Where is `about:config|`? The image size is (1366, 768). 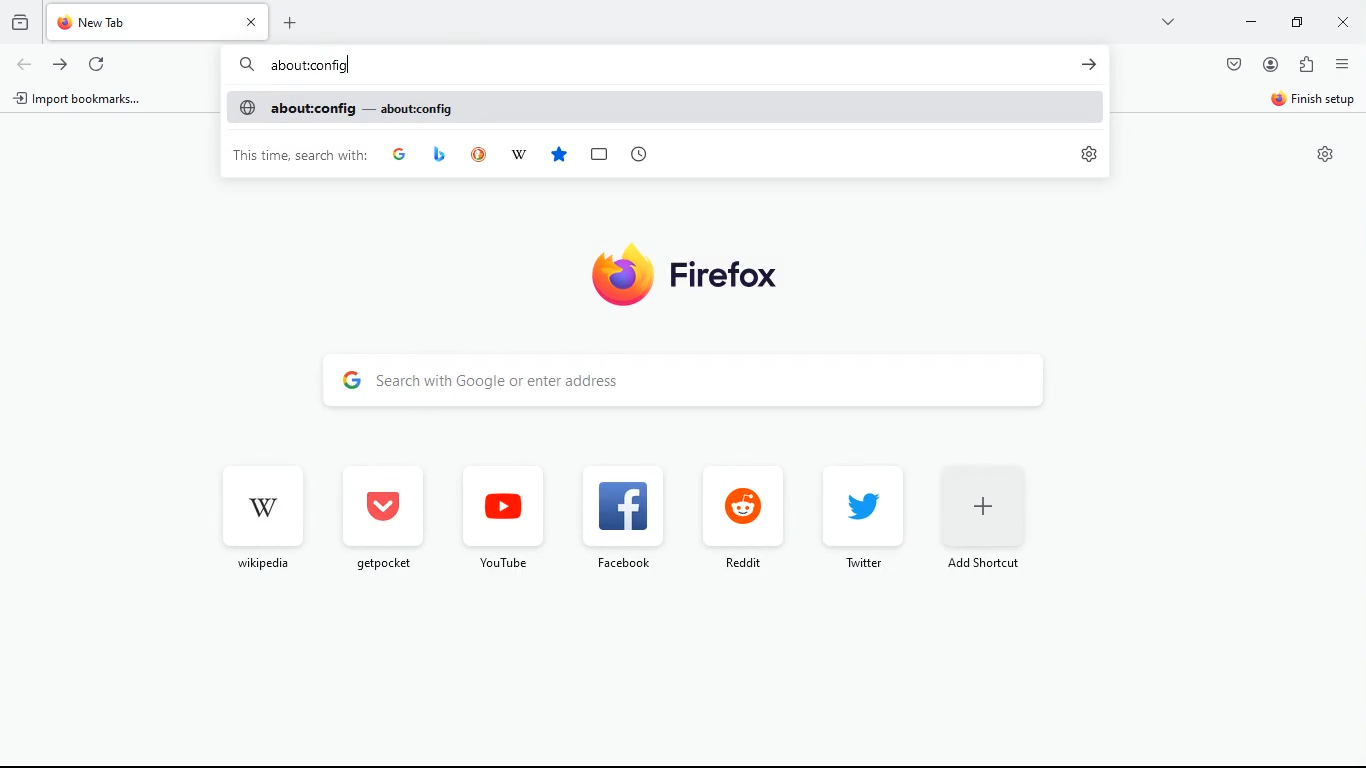 about:config| is located at coordinates (311, 66).